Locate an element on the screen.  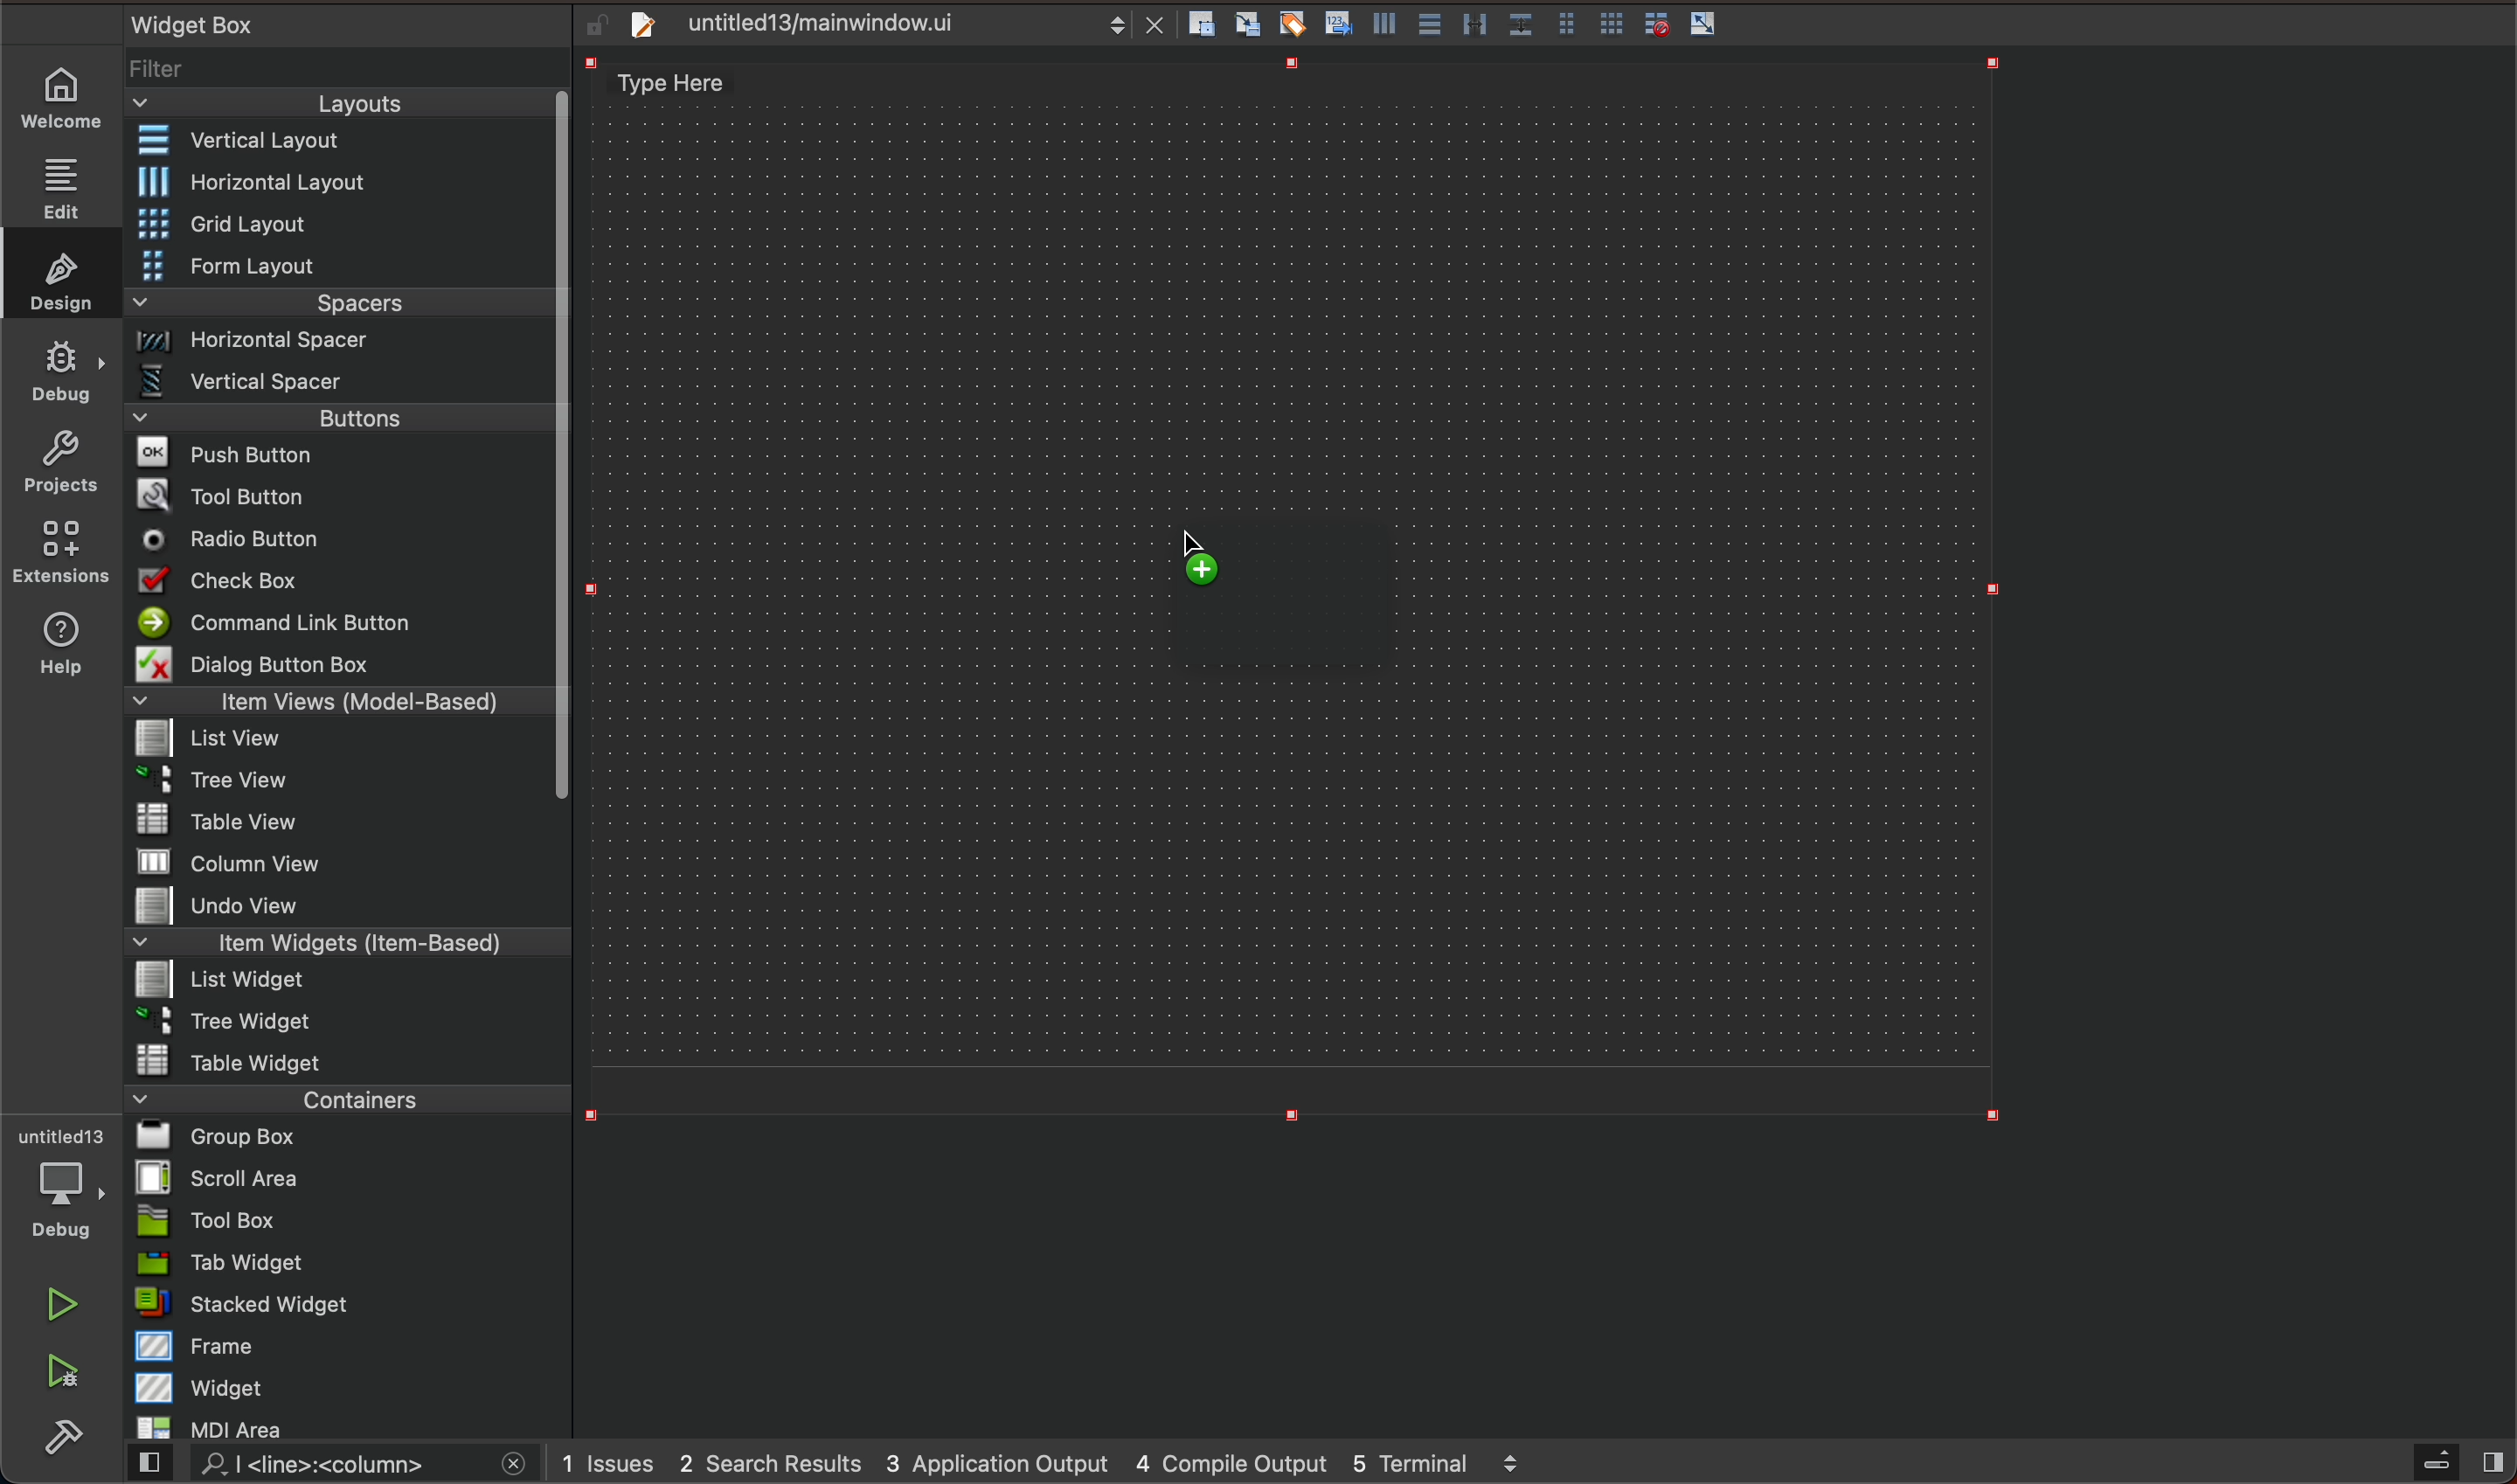
group box is located at coordinates (351, 1138).